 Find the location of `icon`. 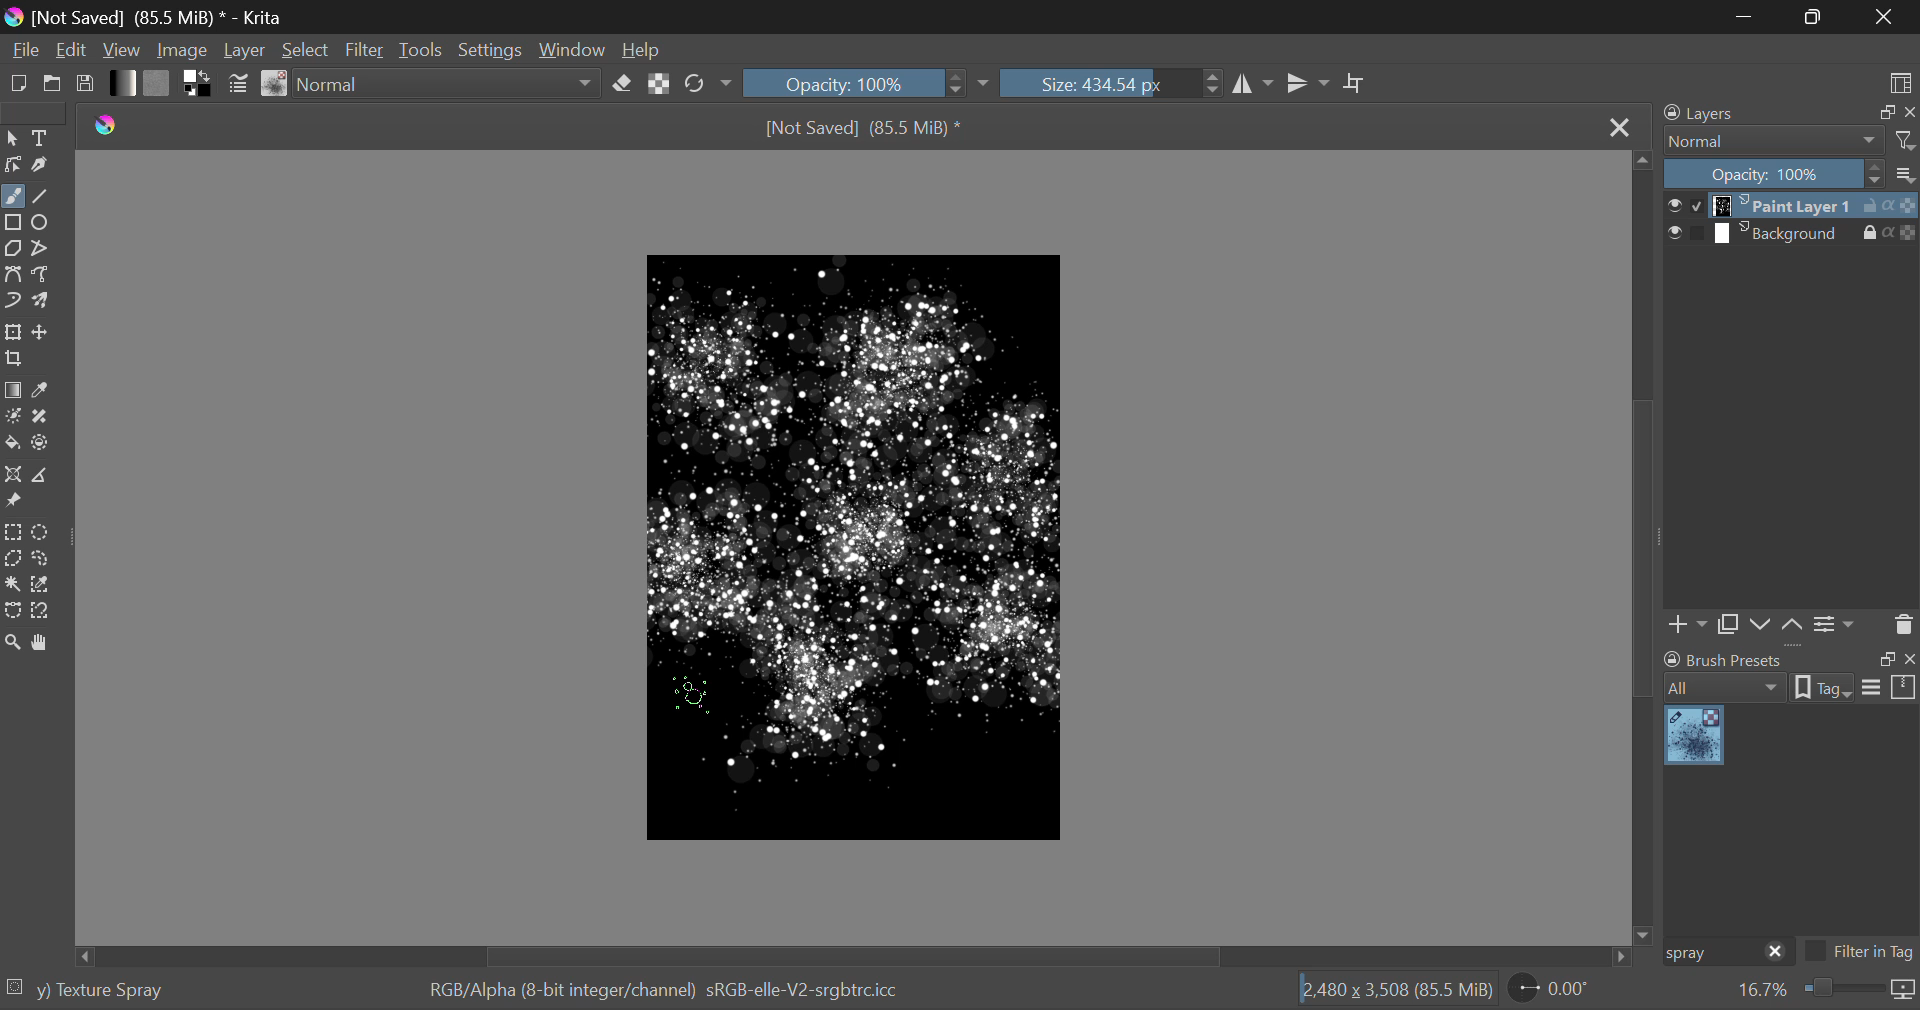

icon is located at coordinates (1904, 991).